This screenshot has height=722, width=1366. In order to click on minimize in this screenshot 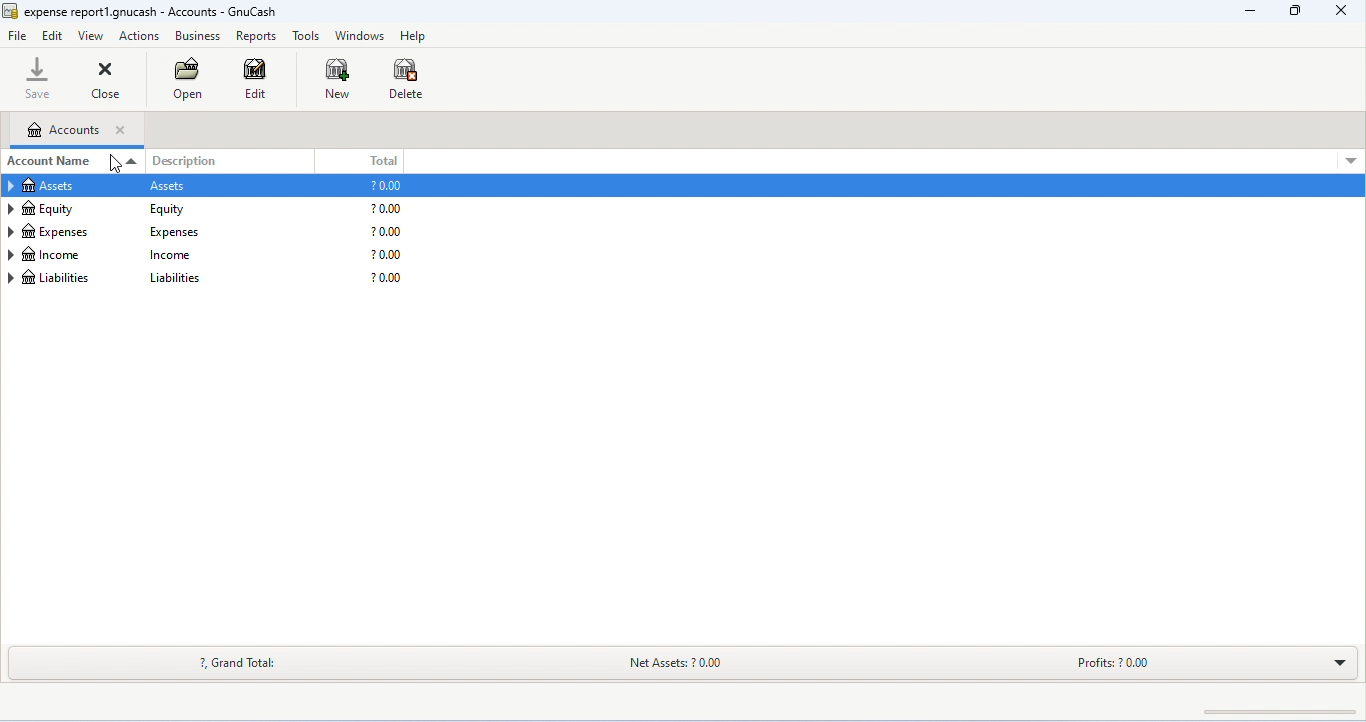, I will do `click(1254, 13)`.